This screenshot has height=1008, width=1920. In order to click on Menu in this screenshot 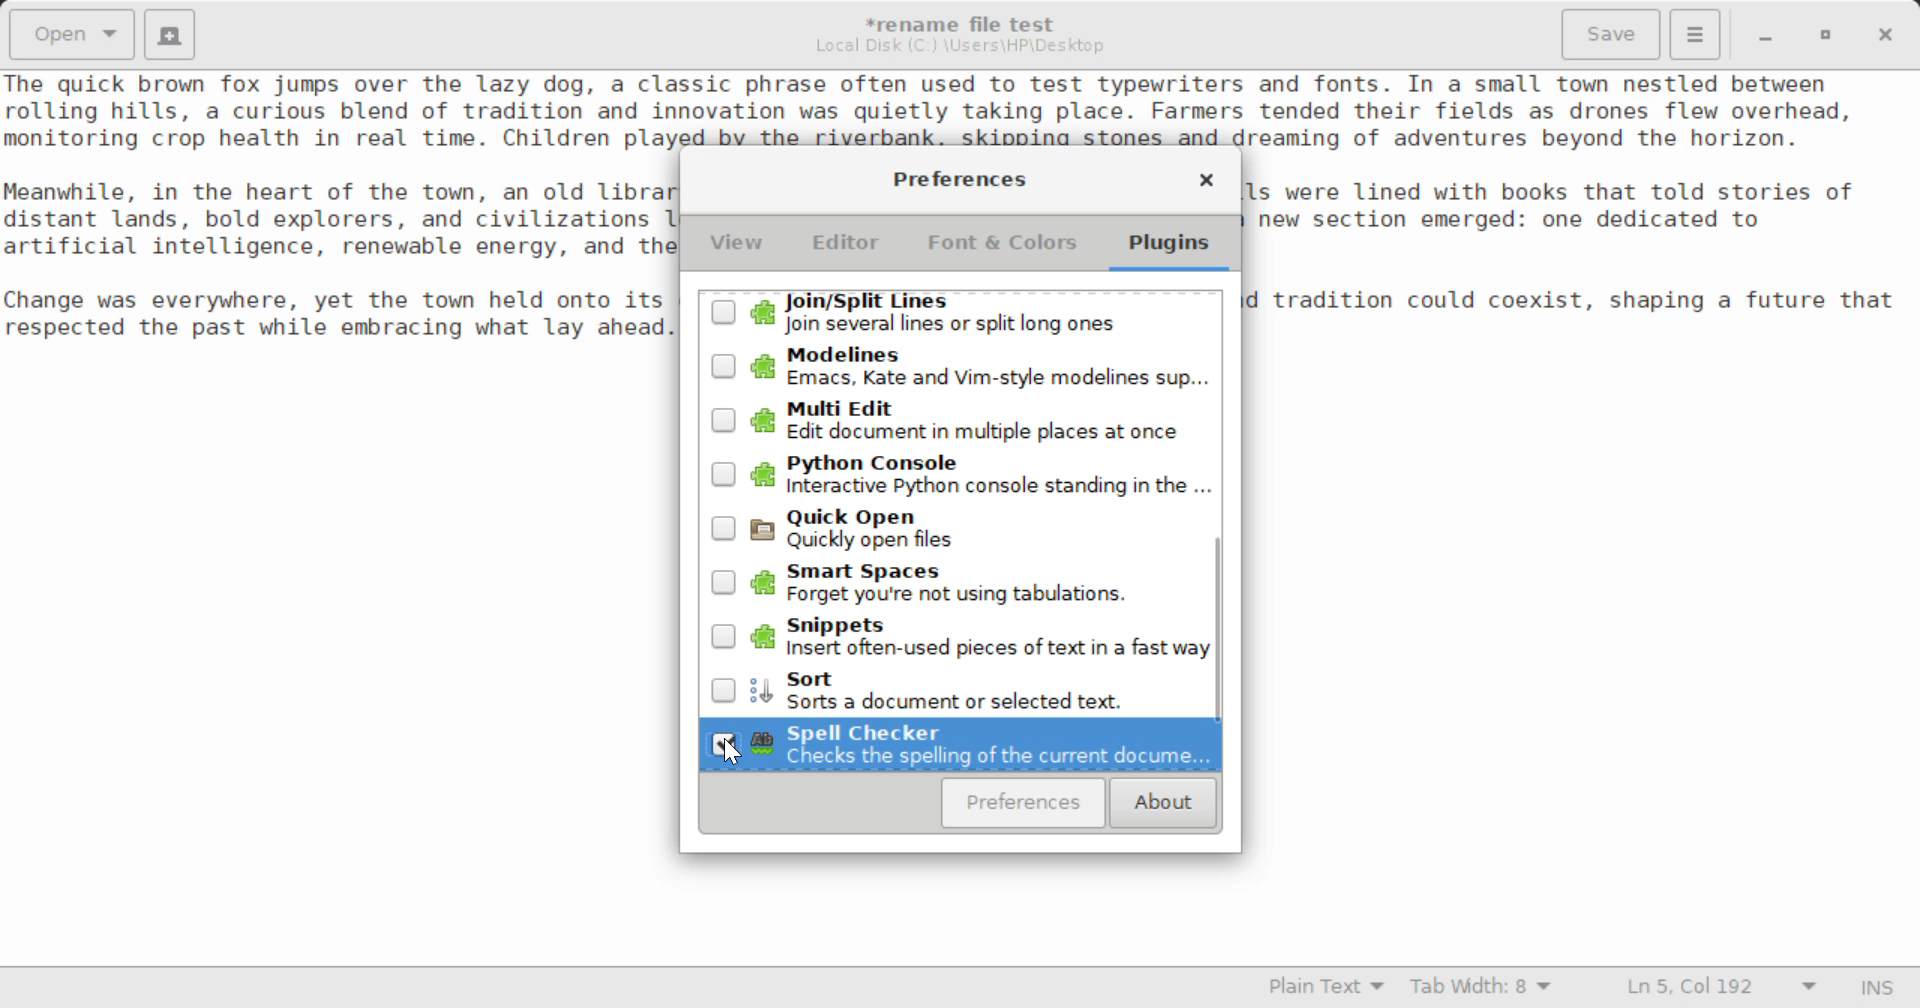, I will do `click(1694, 32)`.